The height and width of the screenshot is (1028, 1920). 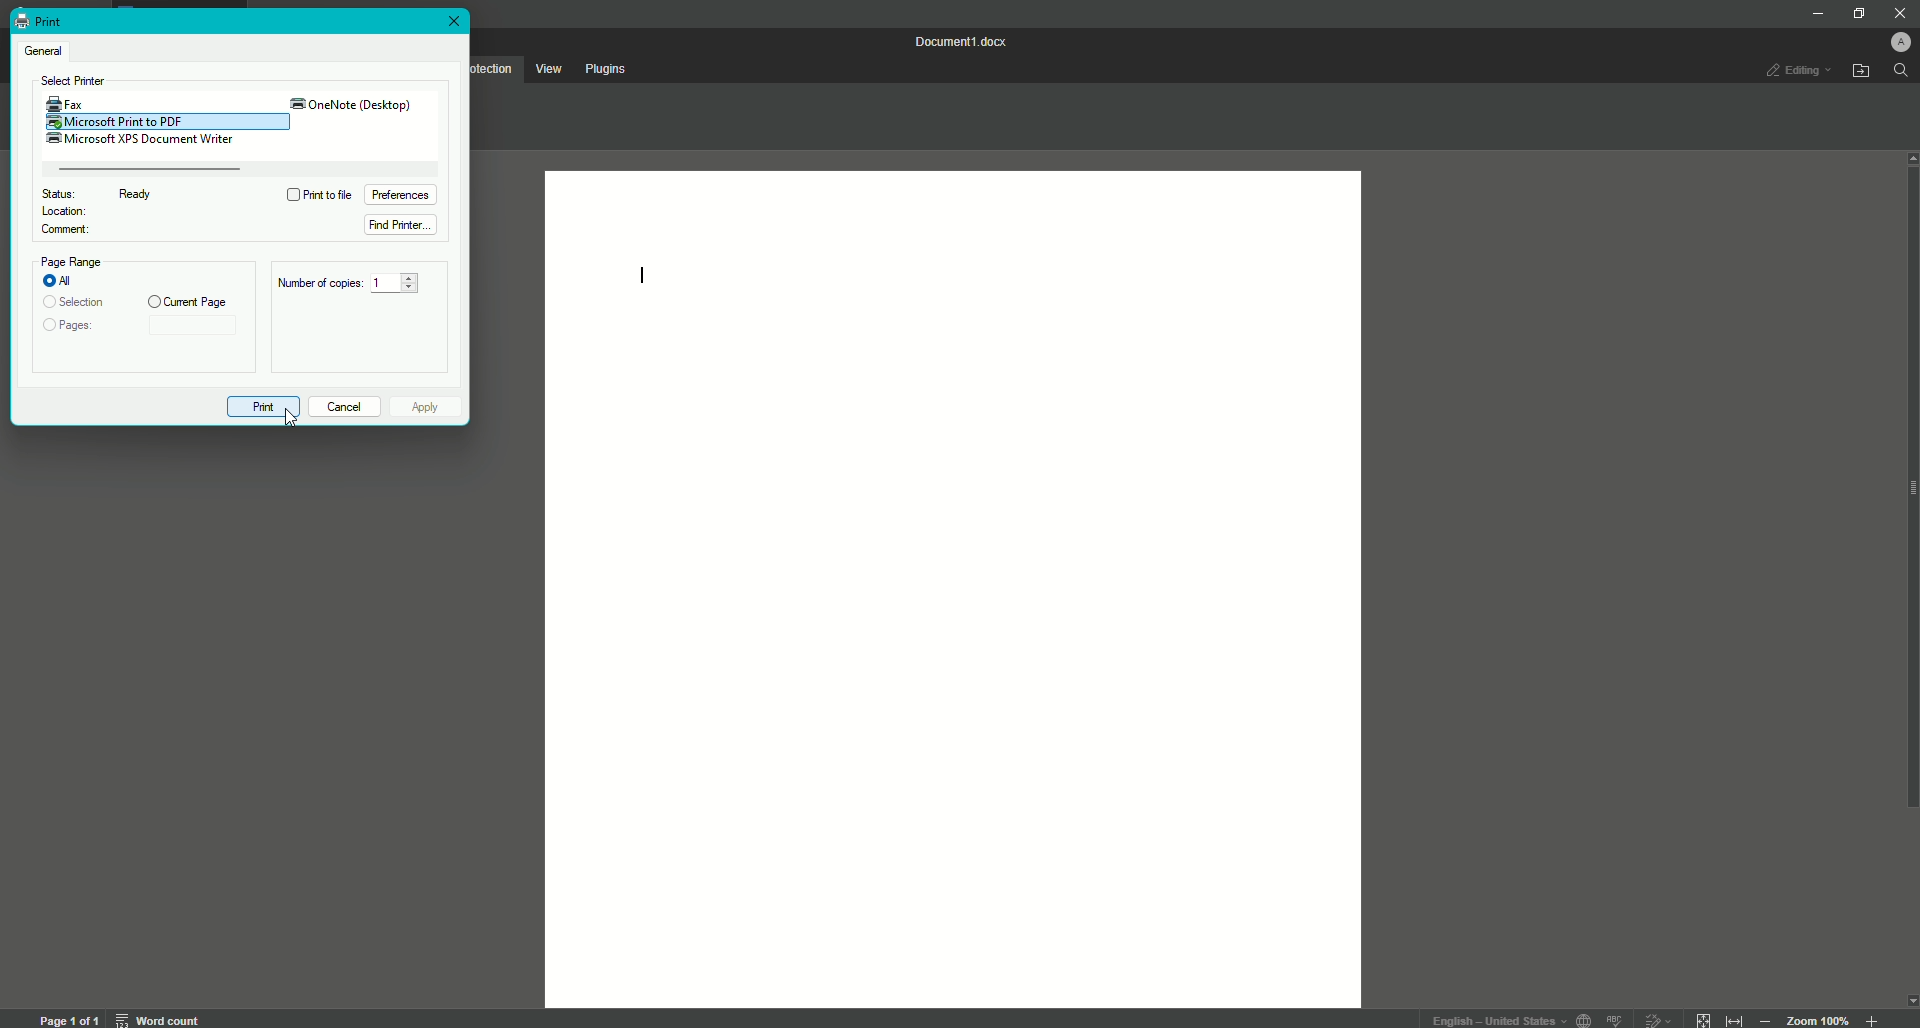 What do you see at coordinates (351, 104) in the screenshot?
I see `OneNote` at bounding box center [351, 104].